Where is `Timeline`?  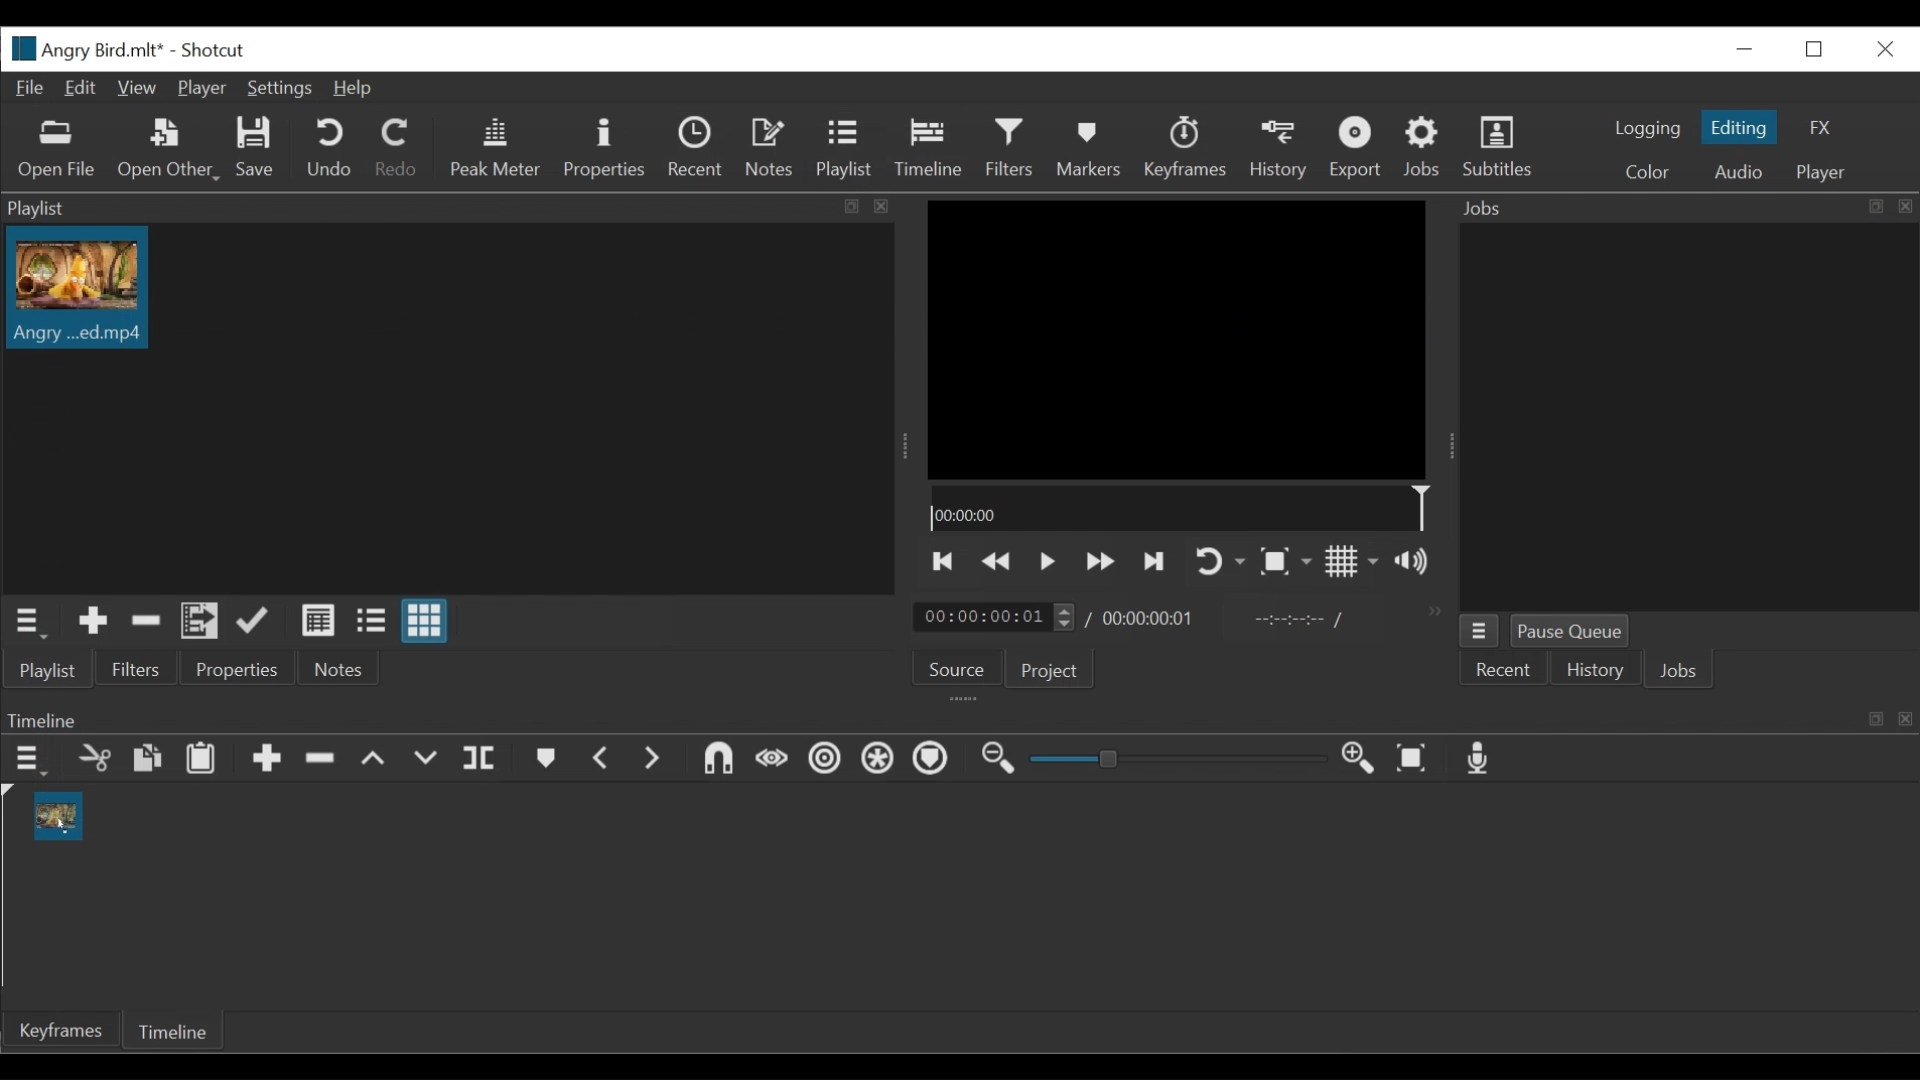
Timeline is located at coordinates (1185, 510).